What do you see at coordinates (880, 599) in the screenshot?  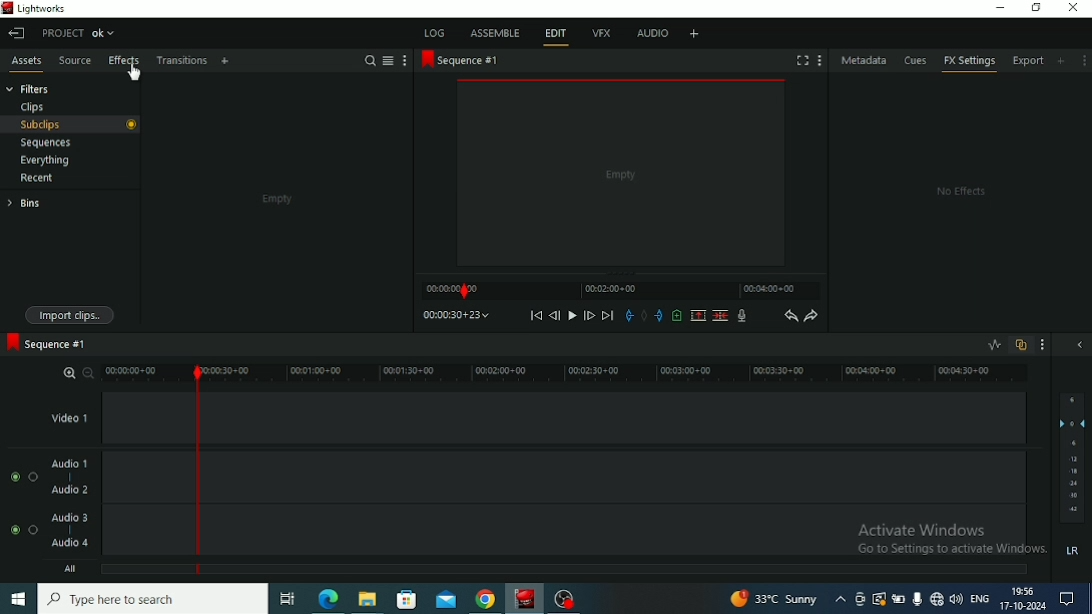 I see `warning` at bounding box center [880, 599].